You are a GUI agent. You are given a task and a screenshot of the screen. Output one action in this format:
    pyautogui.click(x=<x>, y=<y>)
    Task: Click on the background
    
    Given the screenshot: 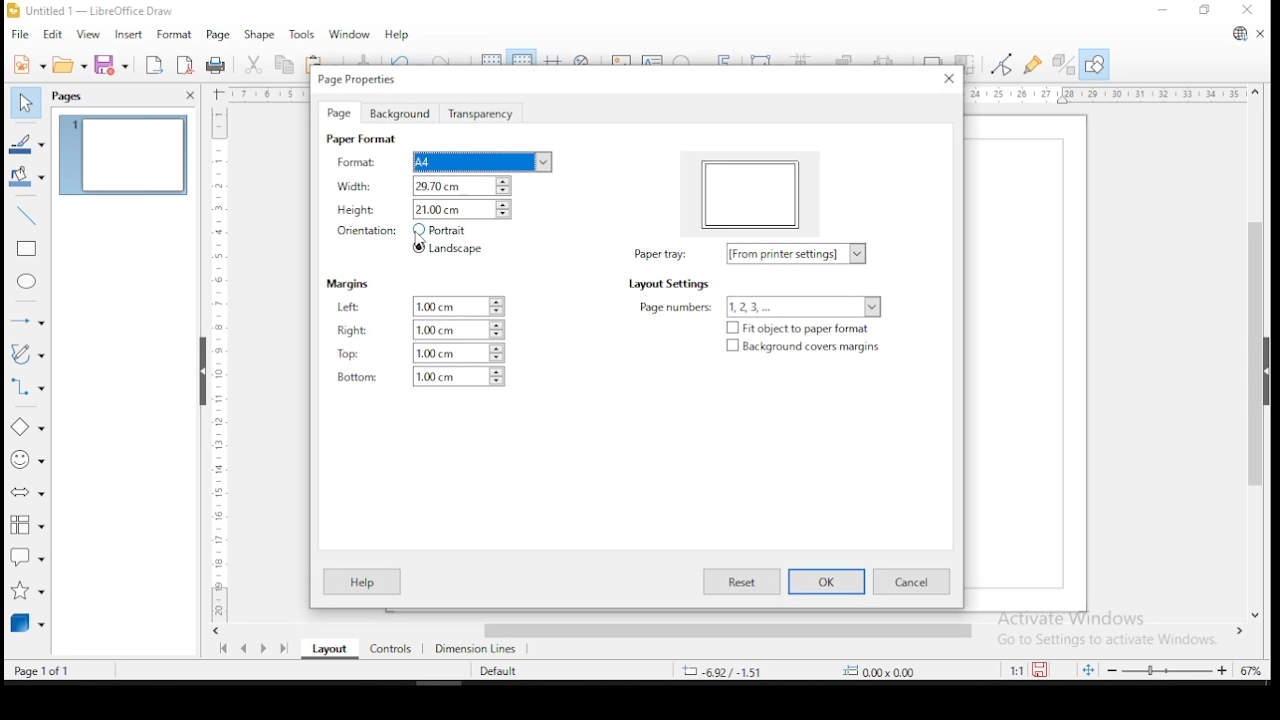 What is the action you would take?
    pyautogui.click(x=398, y=113)
    